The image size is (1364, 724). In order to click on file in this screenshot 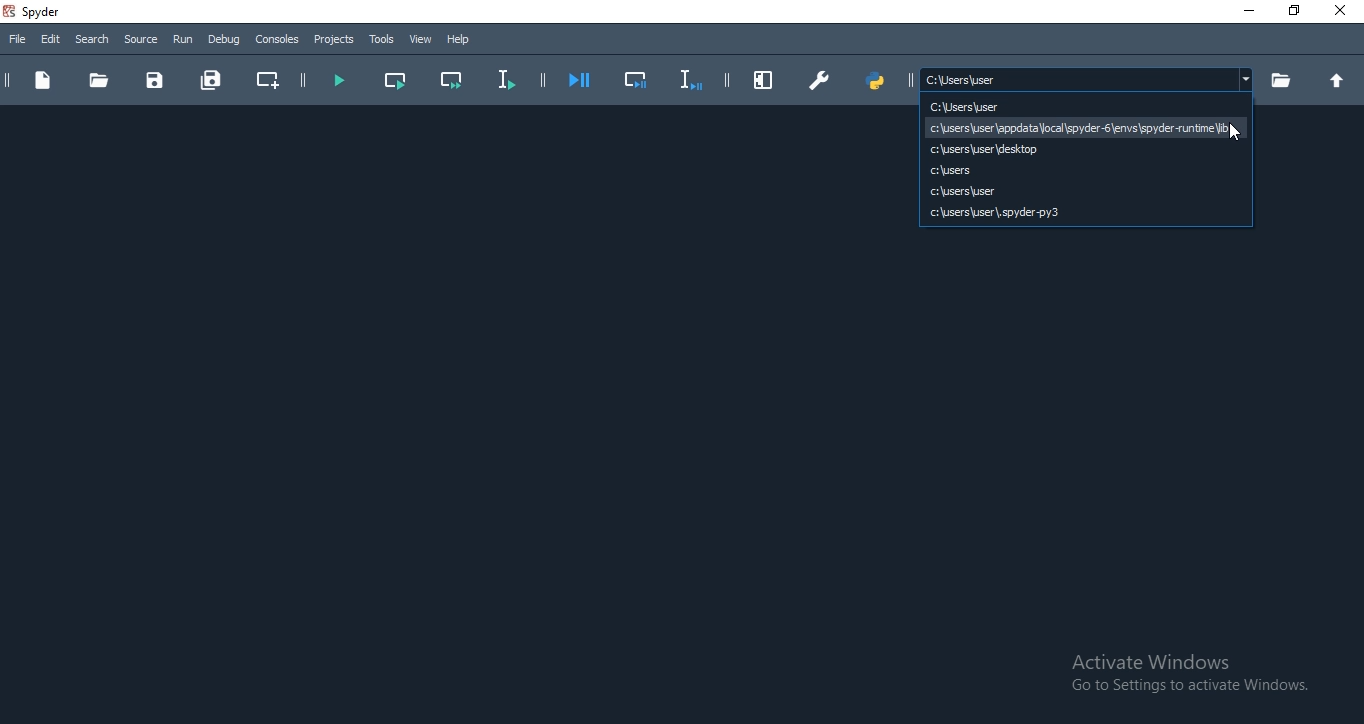, I will do `click(19, 41)`.